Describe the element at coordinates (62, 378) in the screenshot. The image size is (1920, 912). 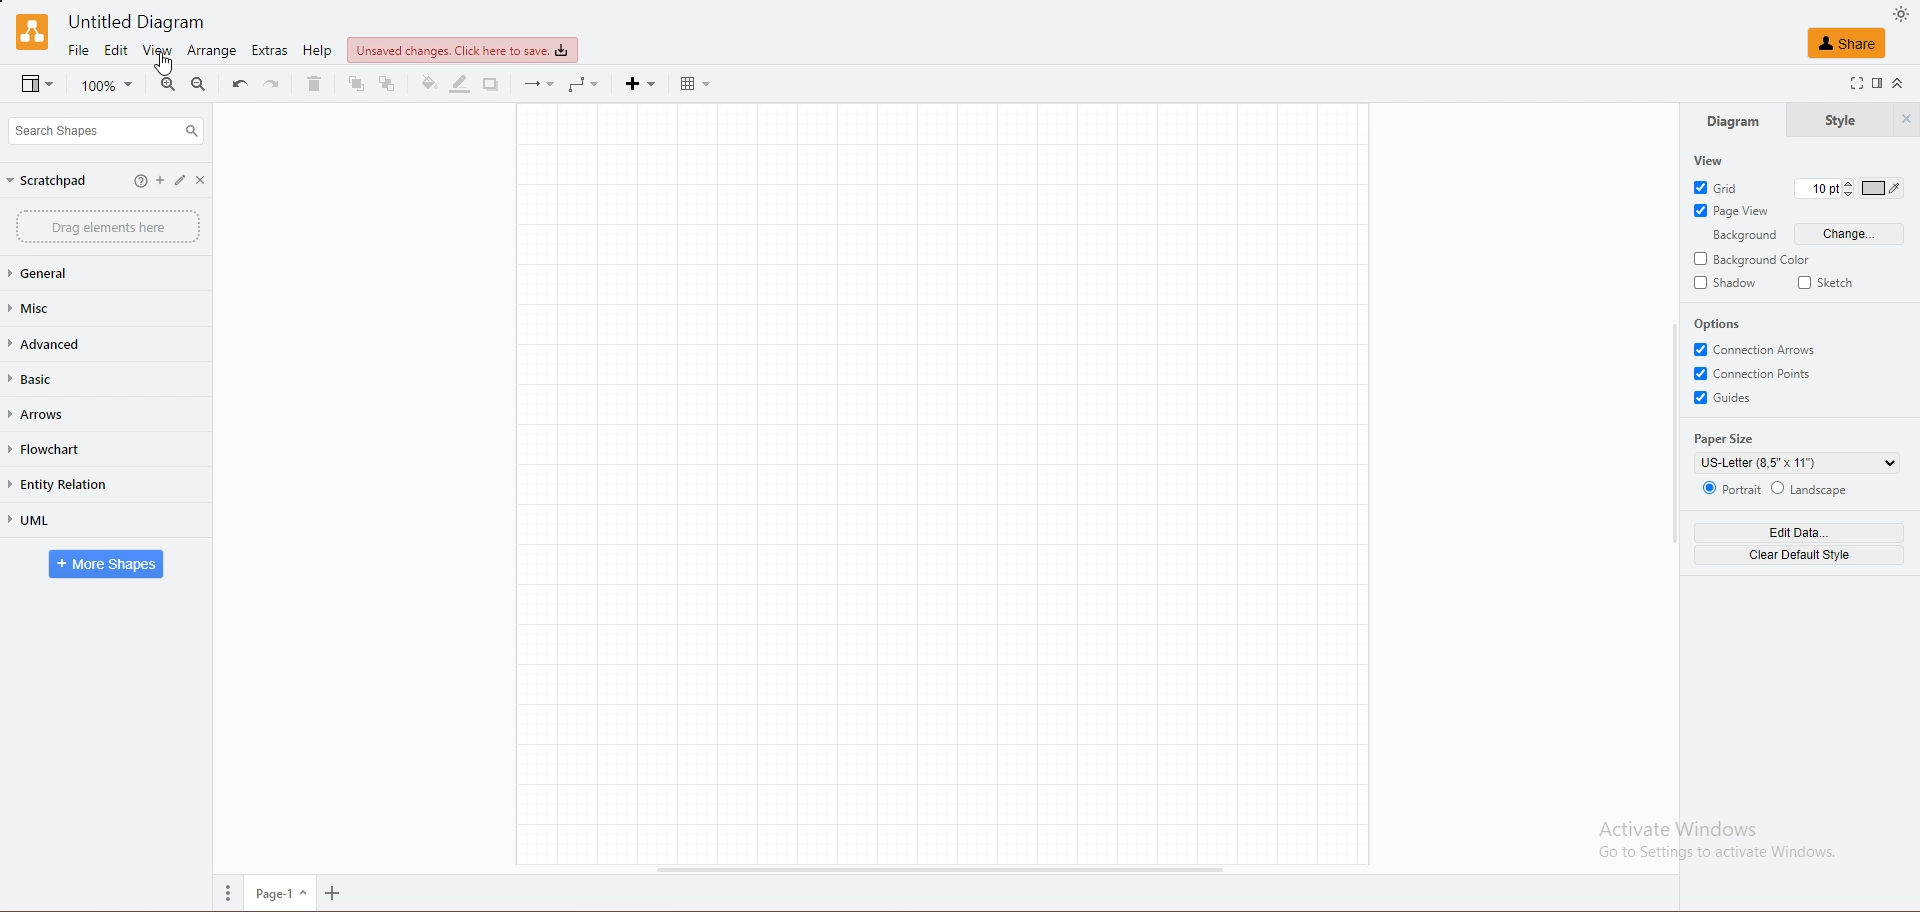
I see `basic` at that location.